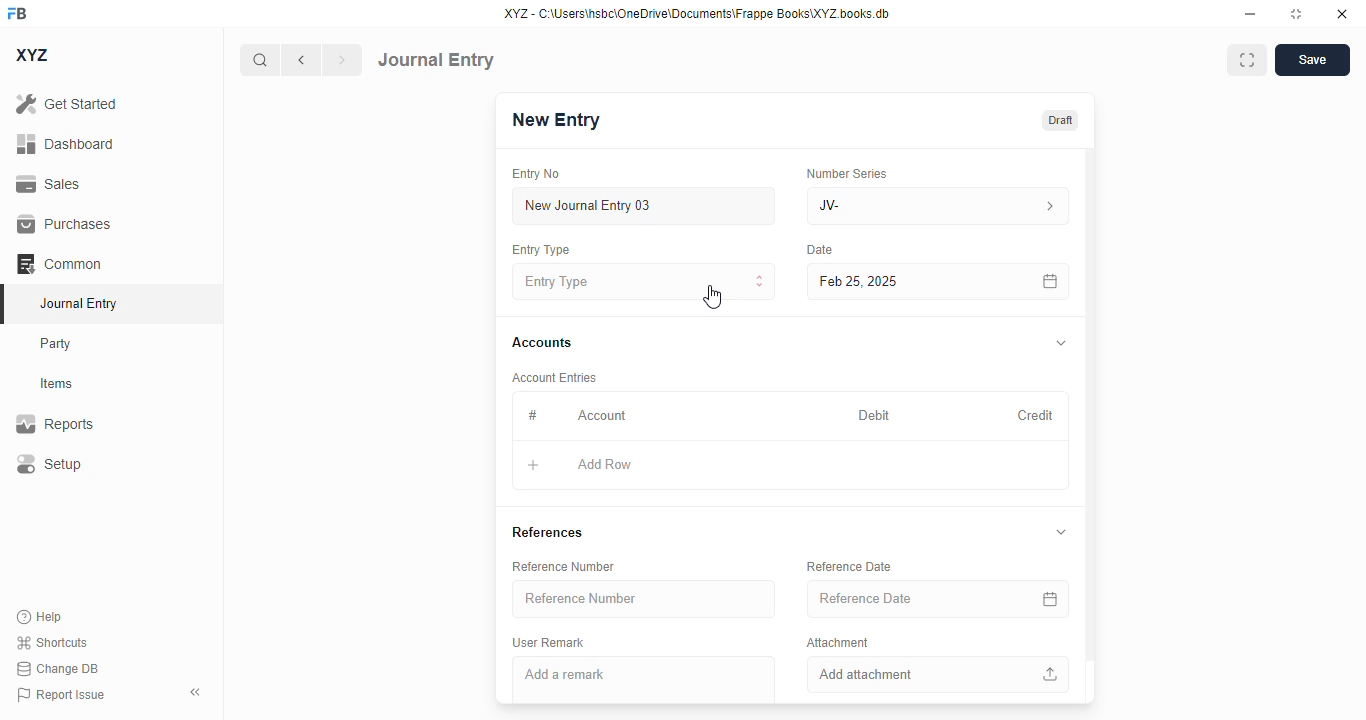 The image size is (1366, 720). I want to click on number series, so click(846, 173).